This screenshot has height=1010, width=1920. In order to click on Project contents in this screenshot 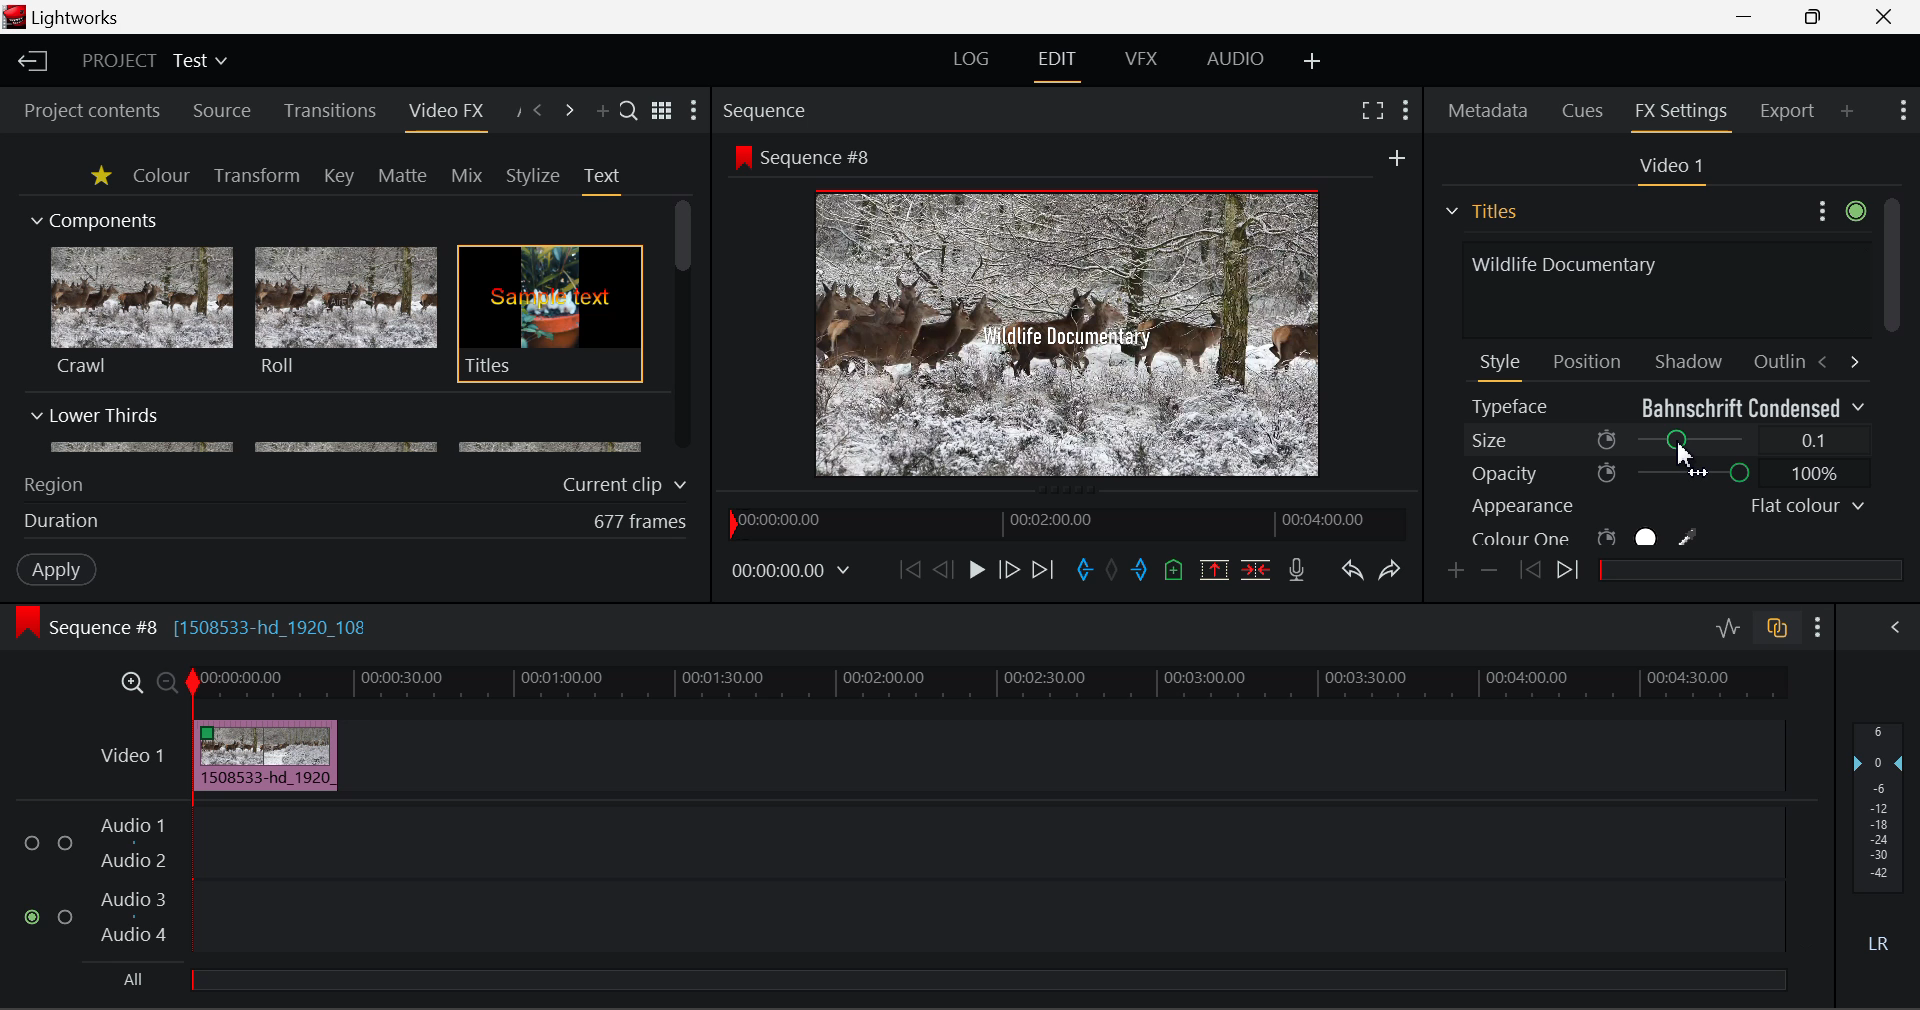, I will do `click(83, 111)`.